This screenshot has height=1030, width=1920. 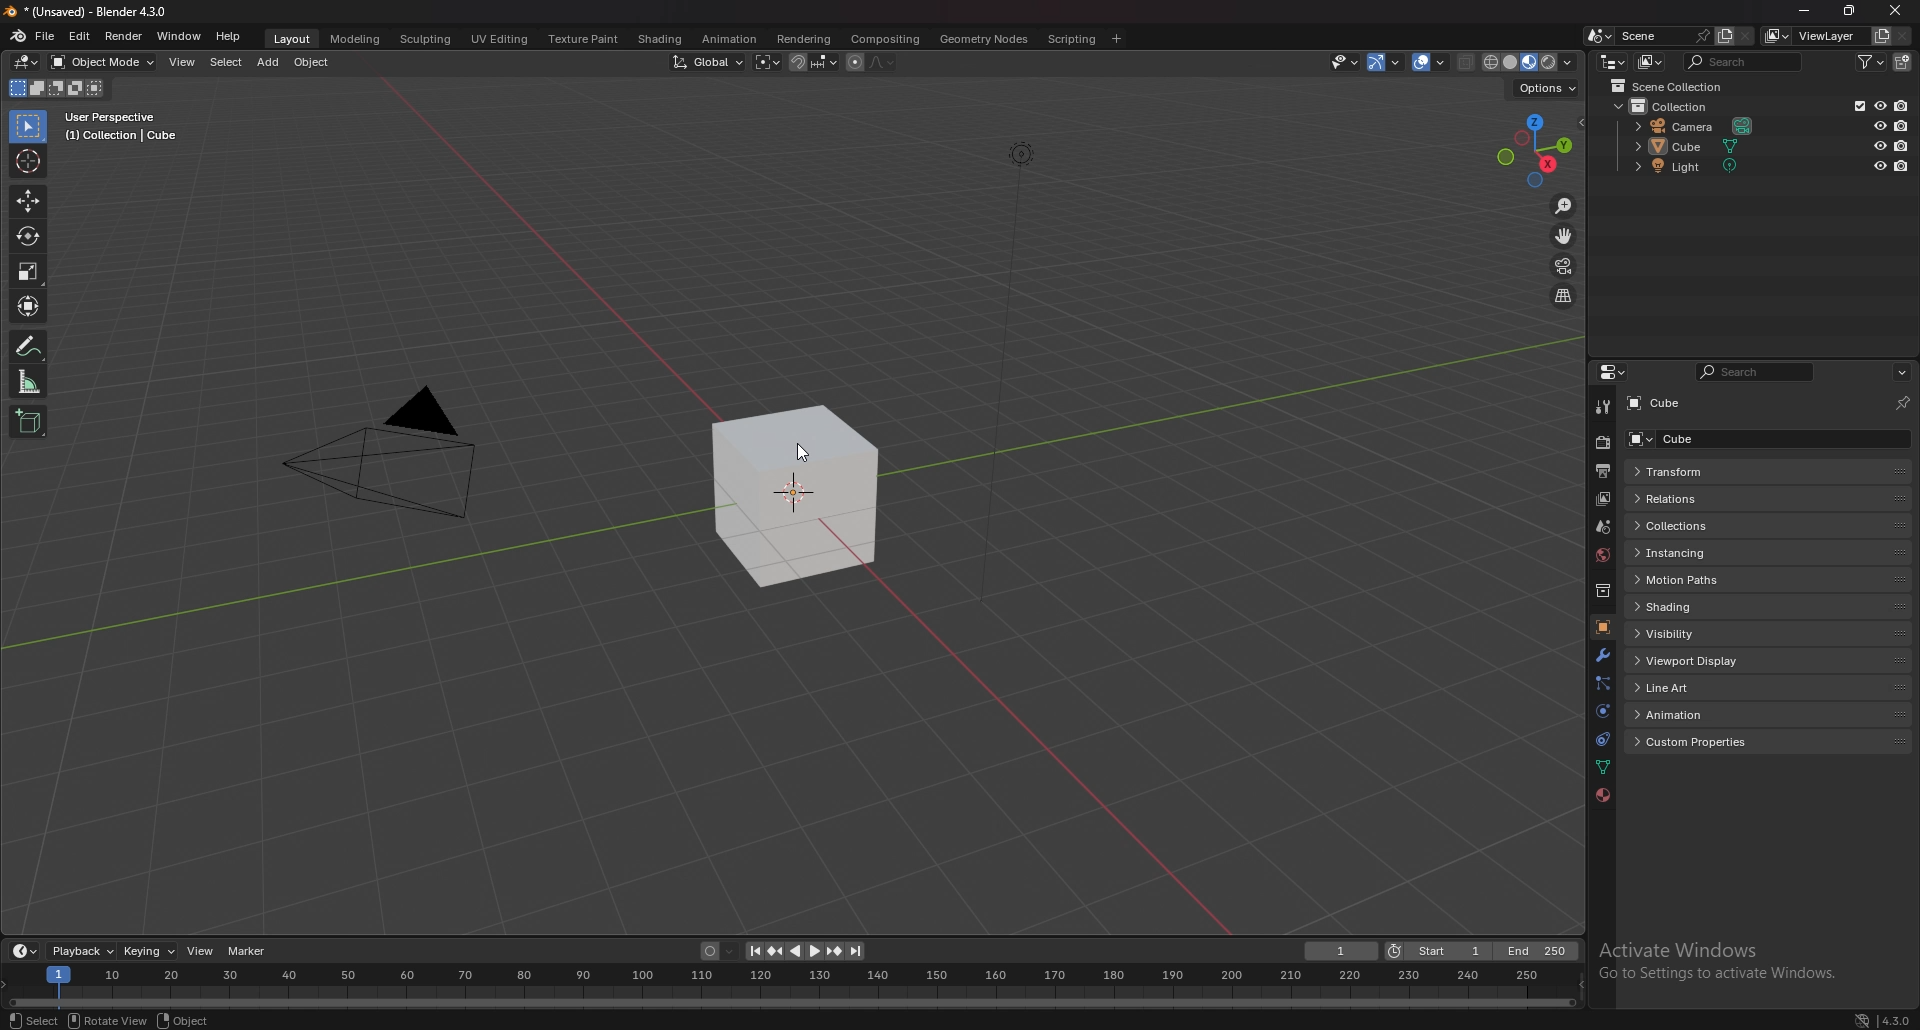 What do you see at coordinates (854, 63) in the screenshot?
I see `proportional editing objects` at bounding box center [854, 63].